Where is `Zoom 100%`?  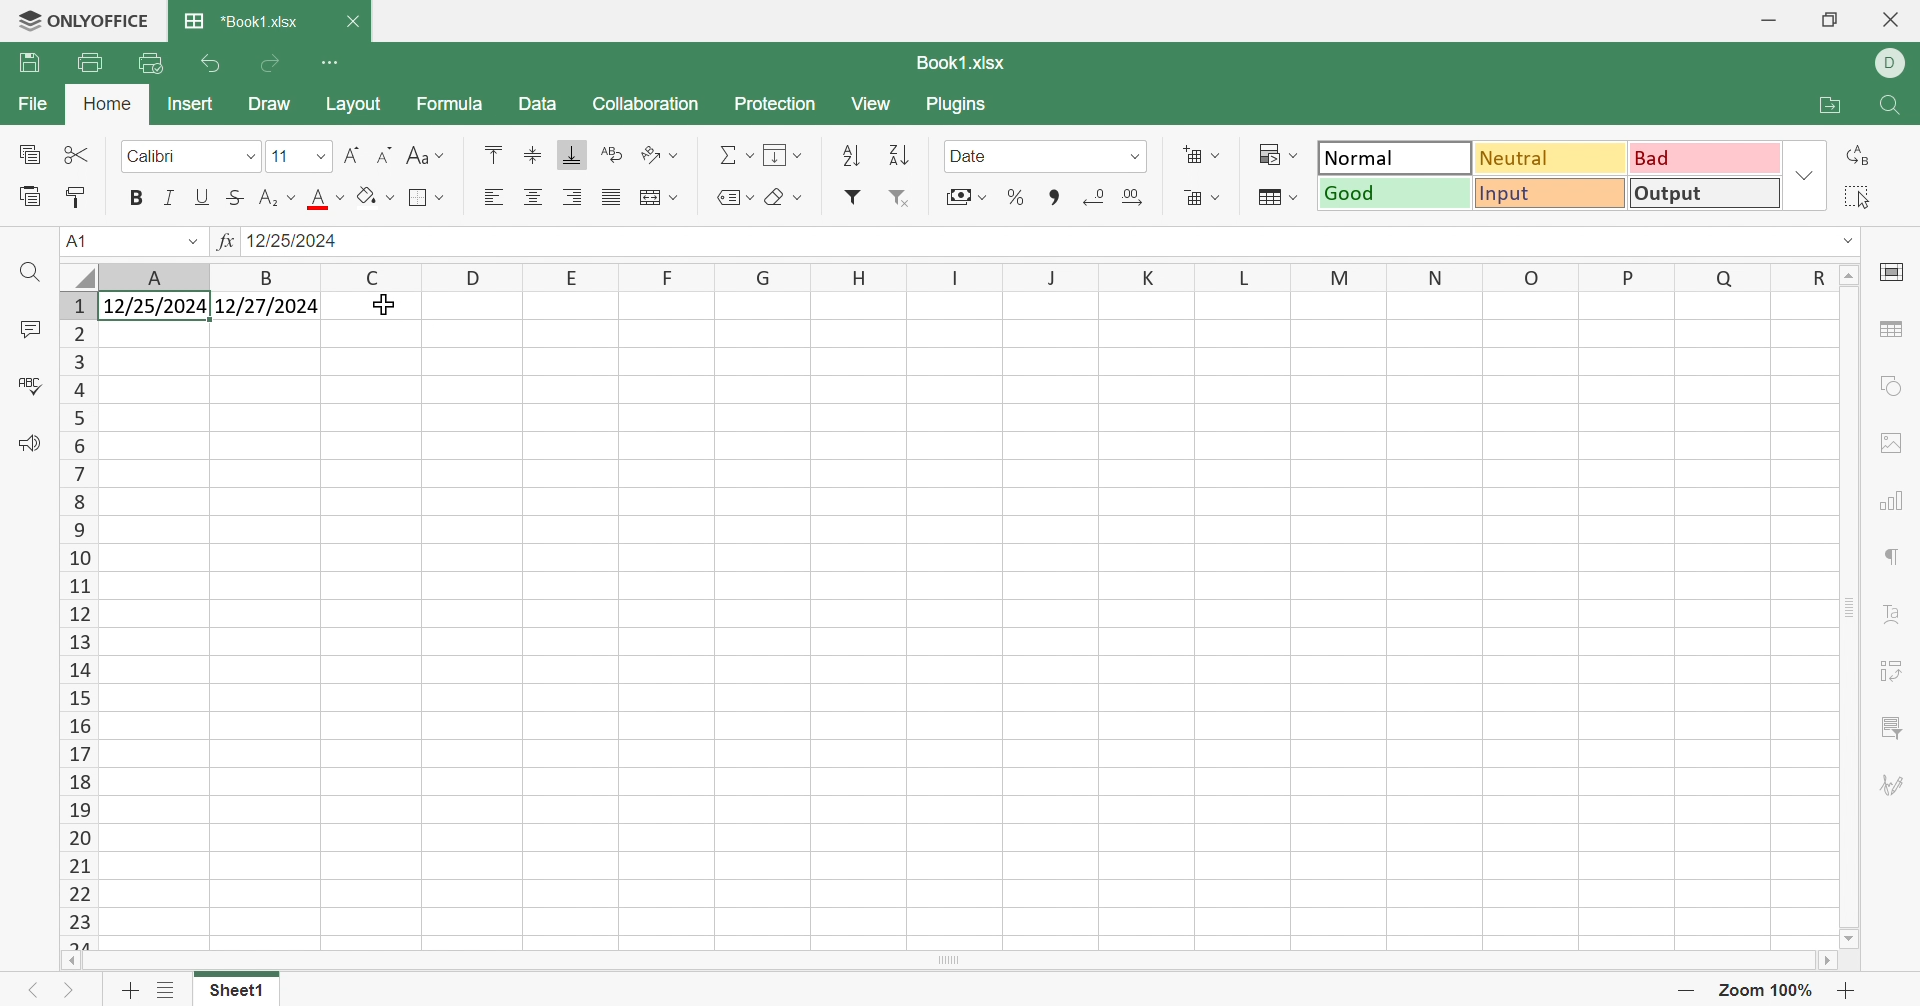 Zoom 100% is located at coordinates (1772, 991).